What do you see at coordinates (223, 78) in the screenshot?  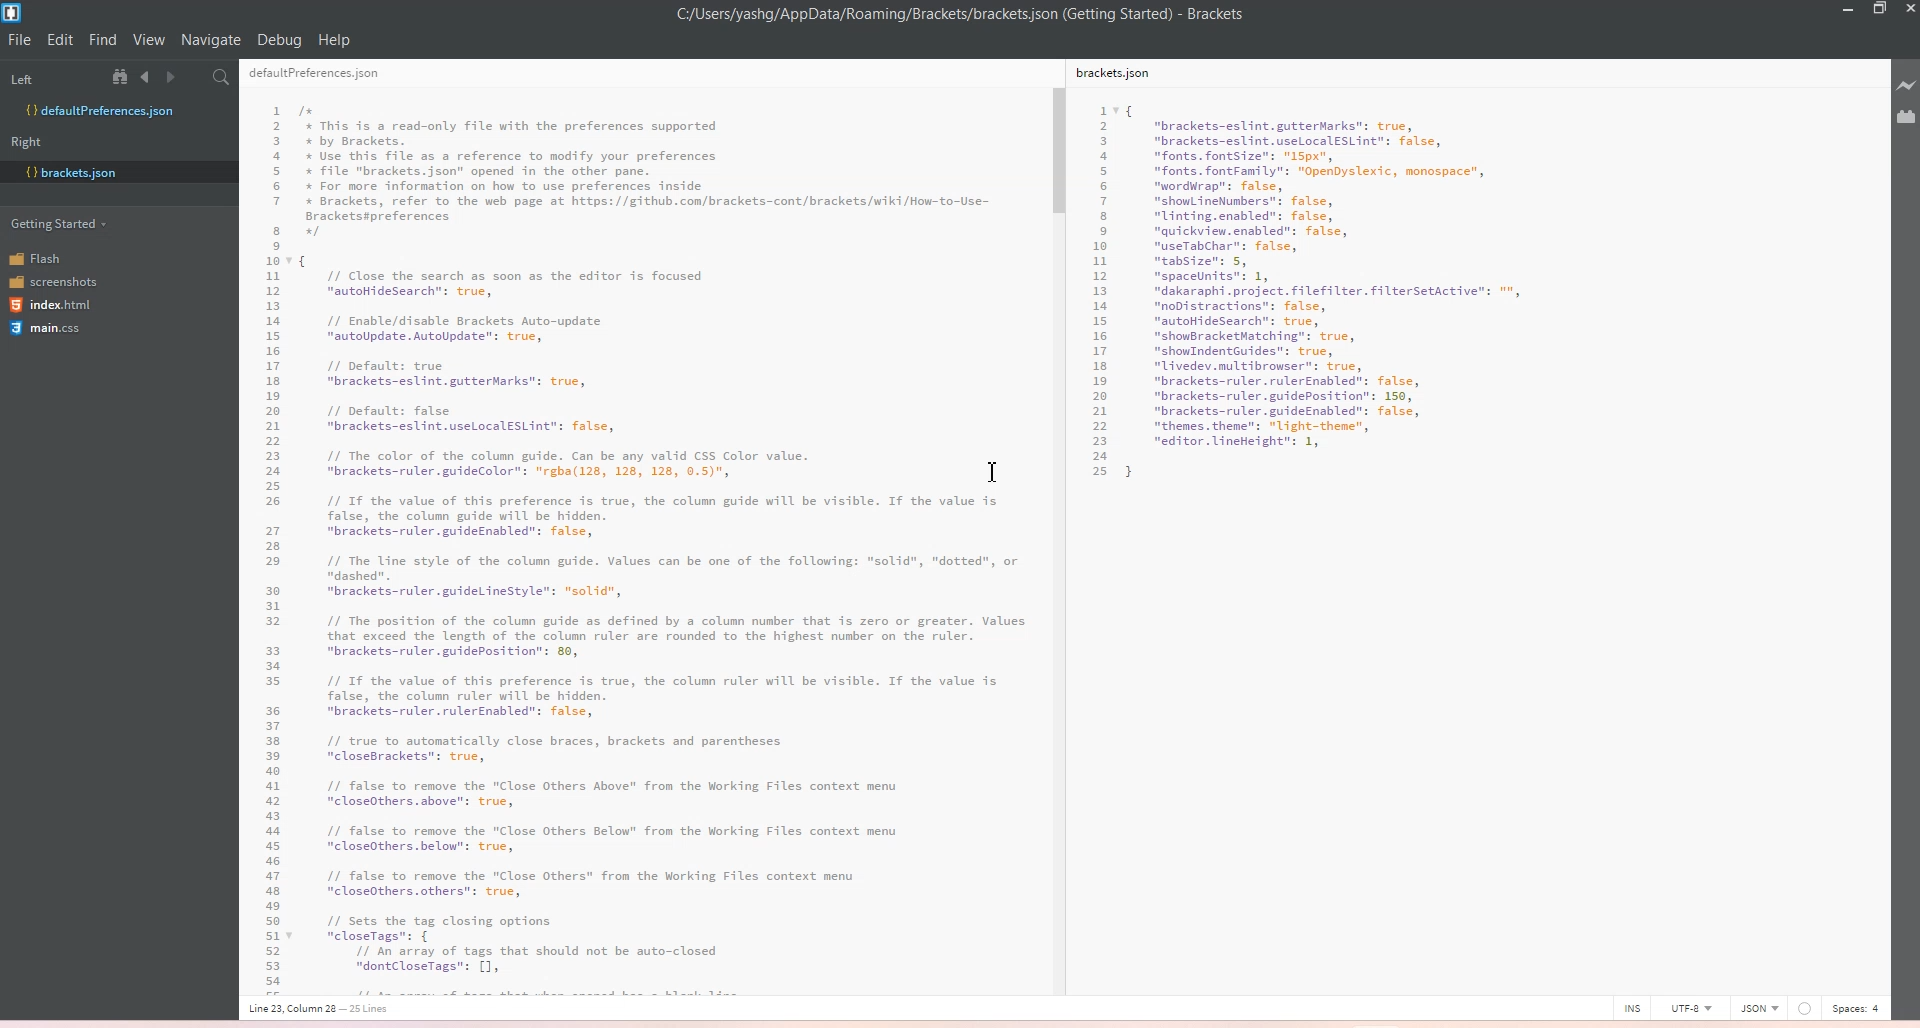 I see `Find in Files` at bounding box center [223, 78].